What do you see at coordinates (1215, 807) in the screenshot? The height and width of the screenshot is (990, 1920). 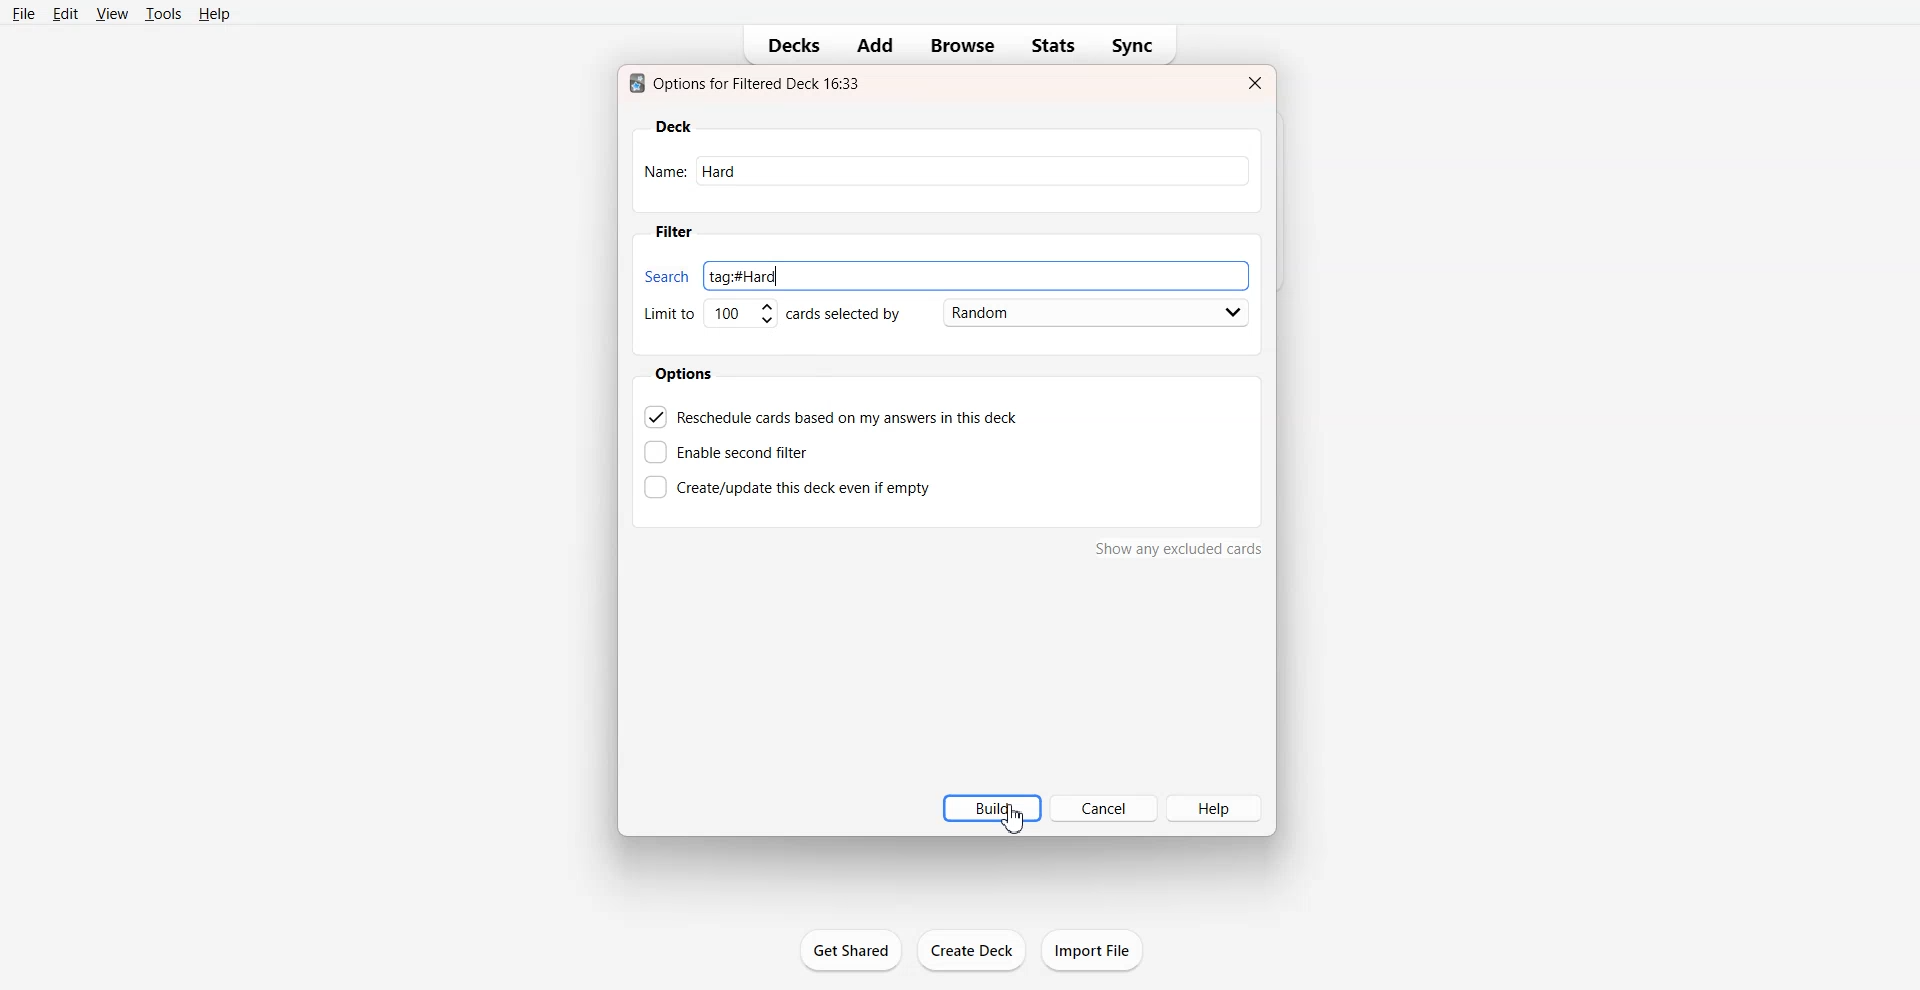 I see `Help` at bounding box center [1215, 807].